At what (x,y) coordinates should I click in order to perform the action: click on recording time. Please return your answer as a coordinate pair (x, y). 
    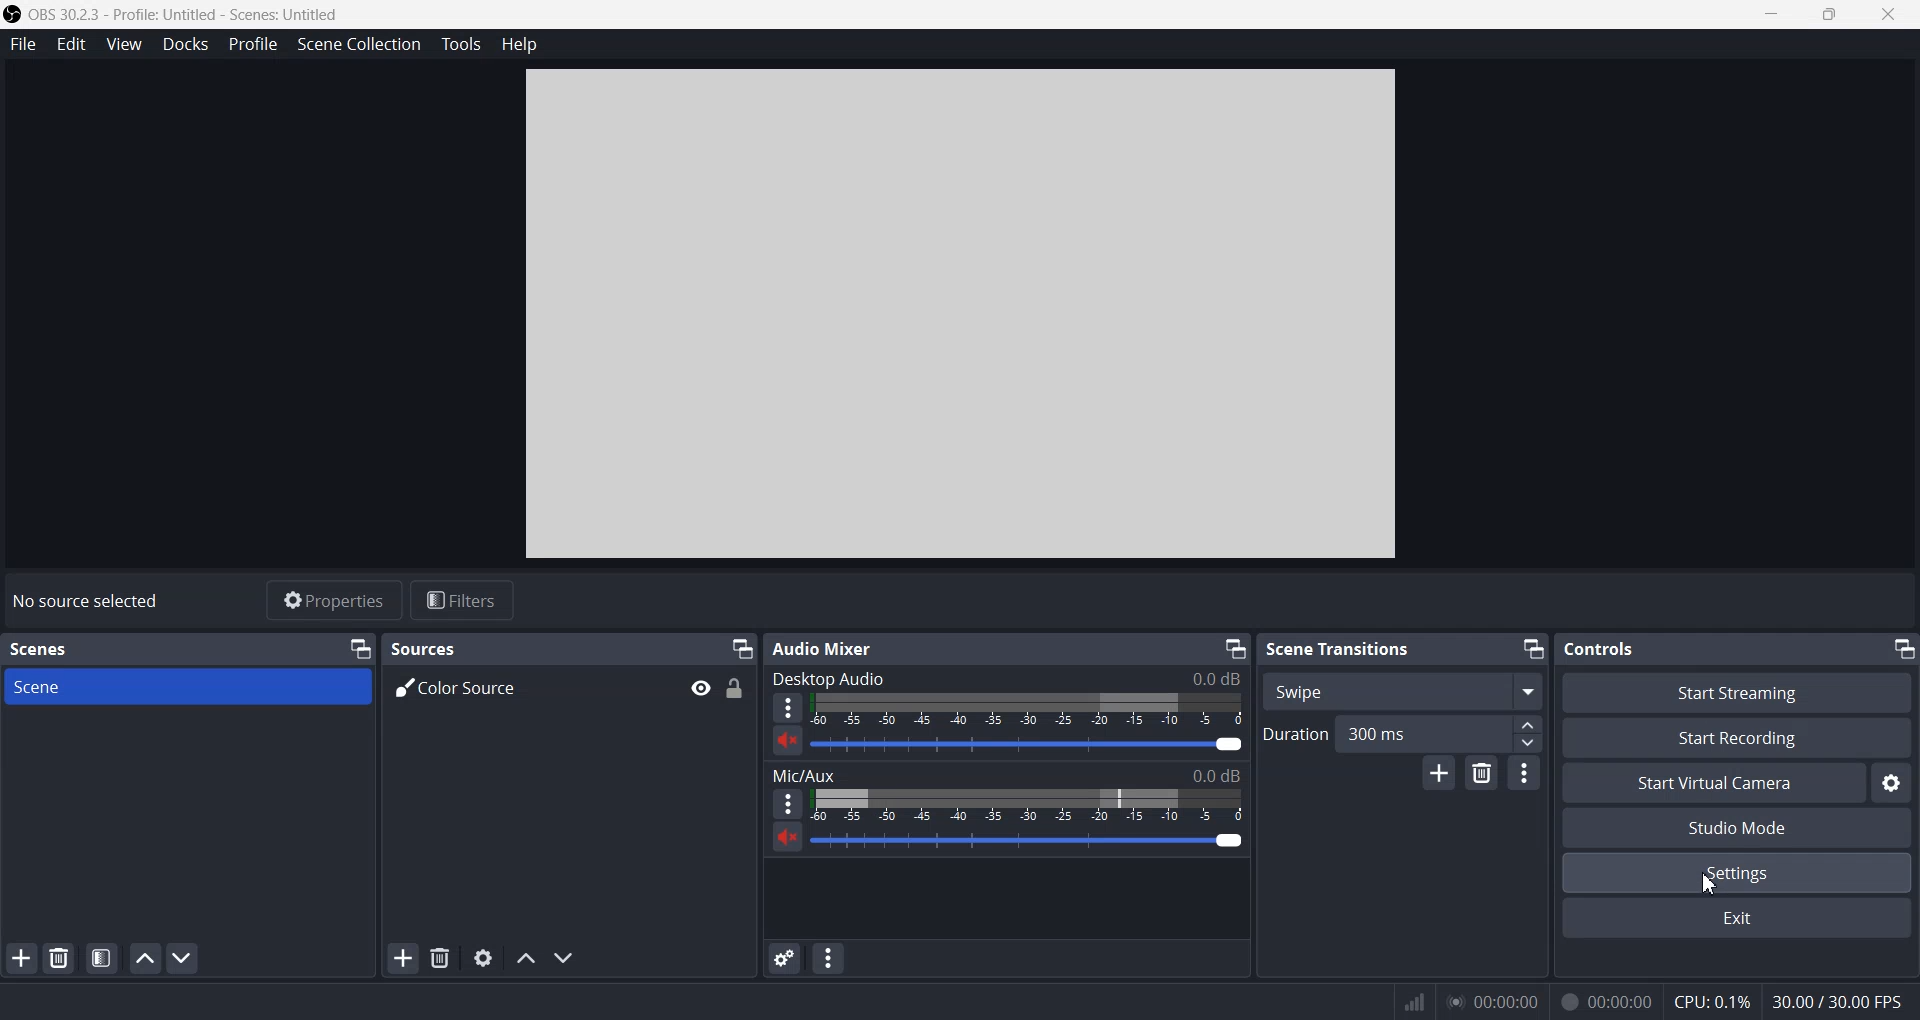
    Looking at the image, I should click on (1602, 1001).